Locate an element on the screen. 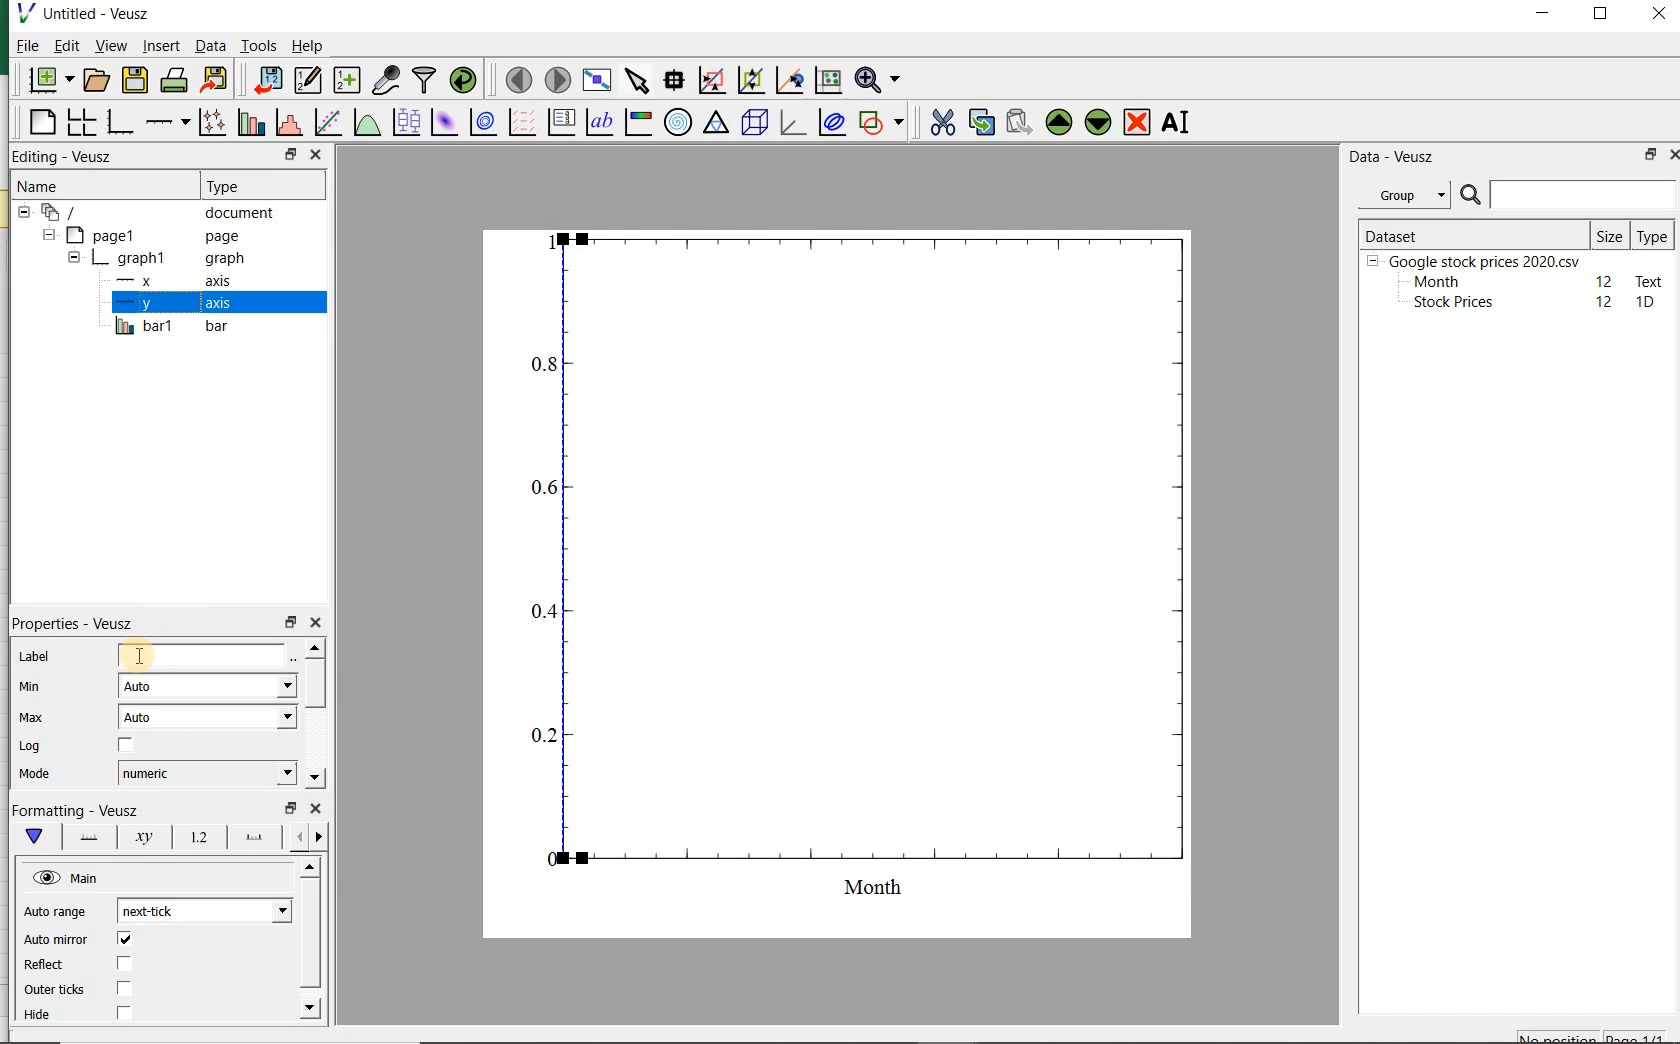  Main is located at coordinates (67, 878).